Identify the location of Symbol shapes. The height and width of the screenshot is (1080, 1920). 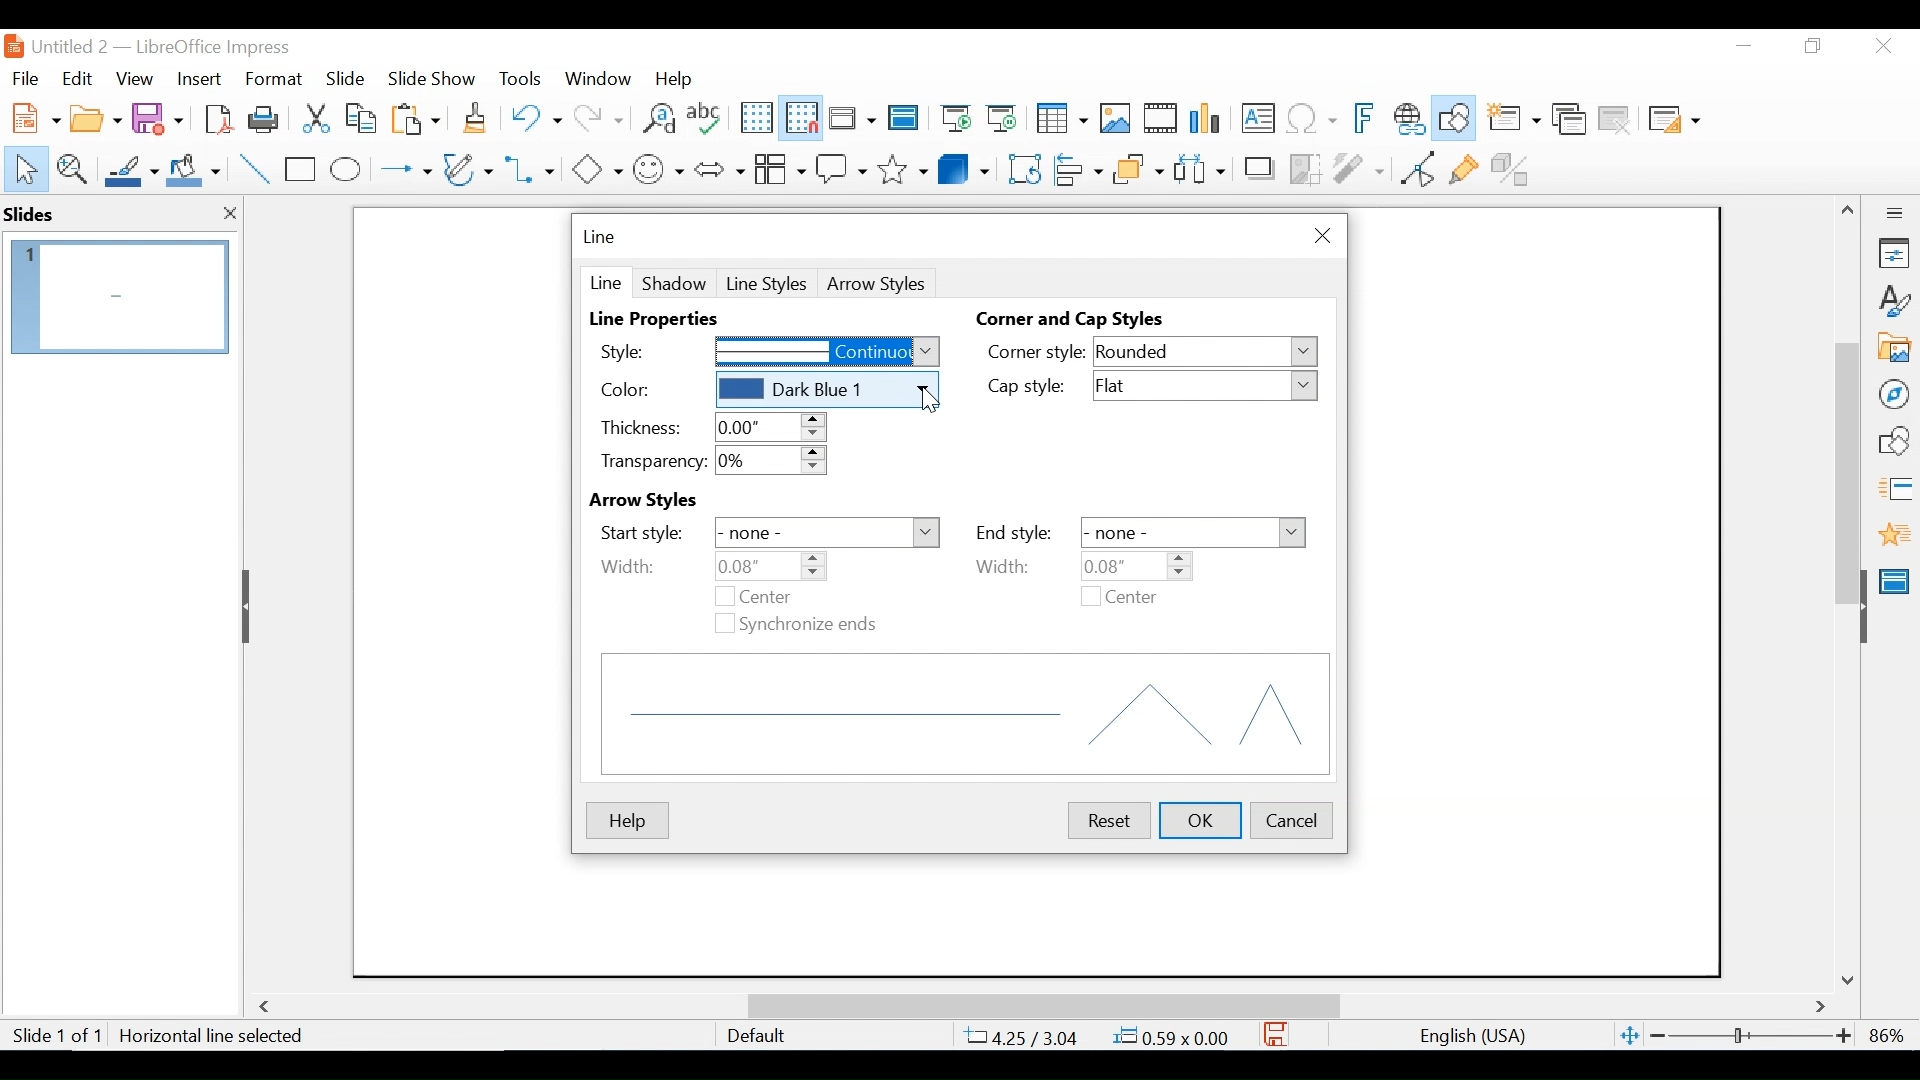
(659, 167).